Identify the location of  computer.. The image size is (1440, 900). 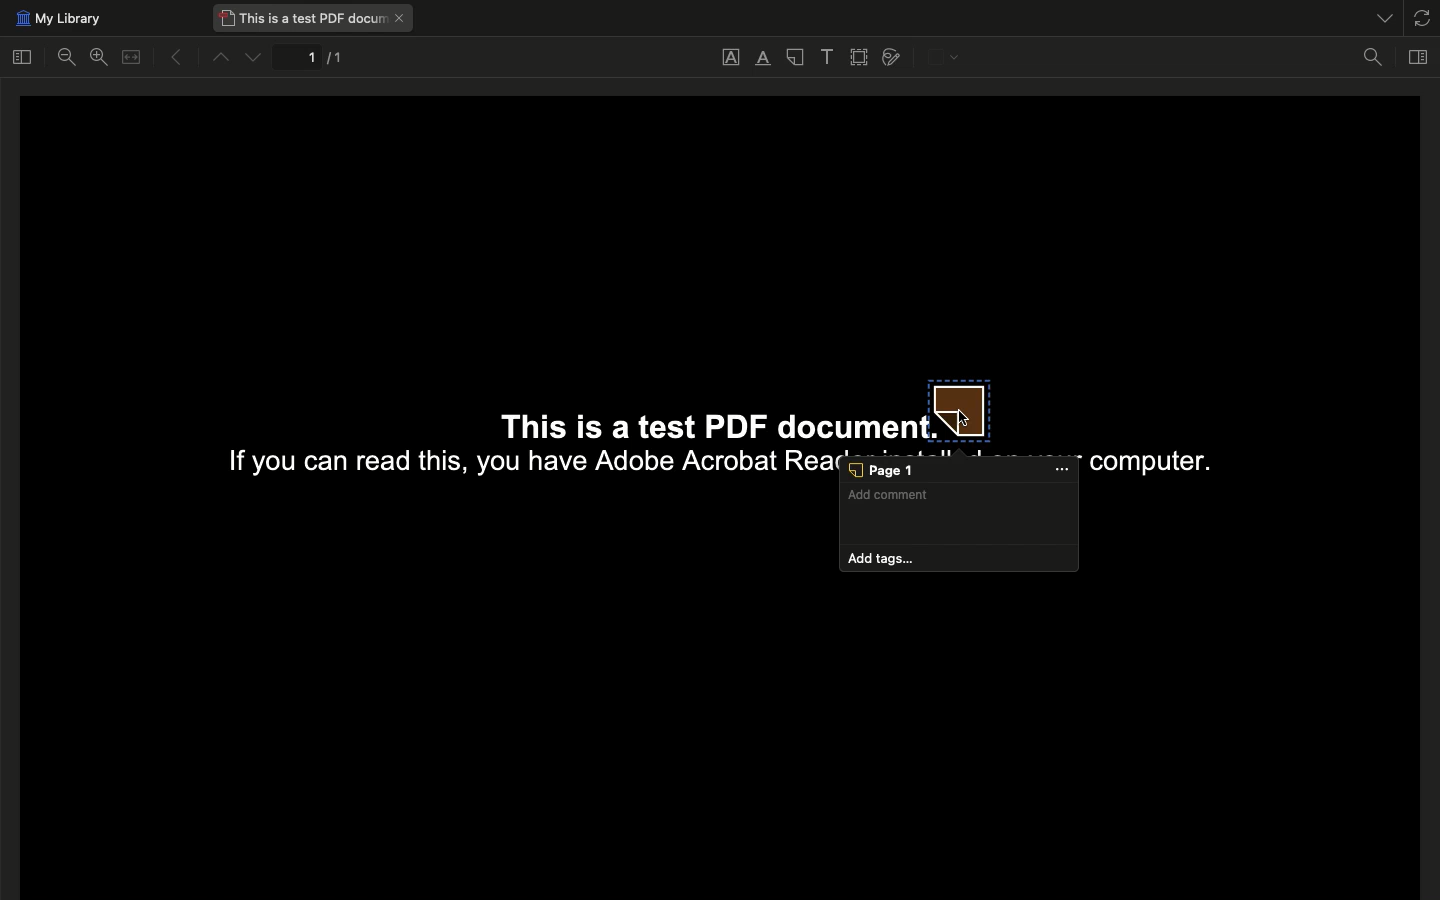
(1147, 462).